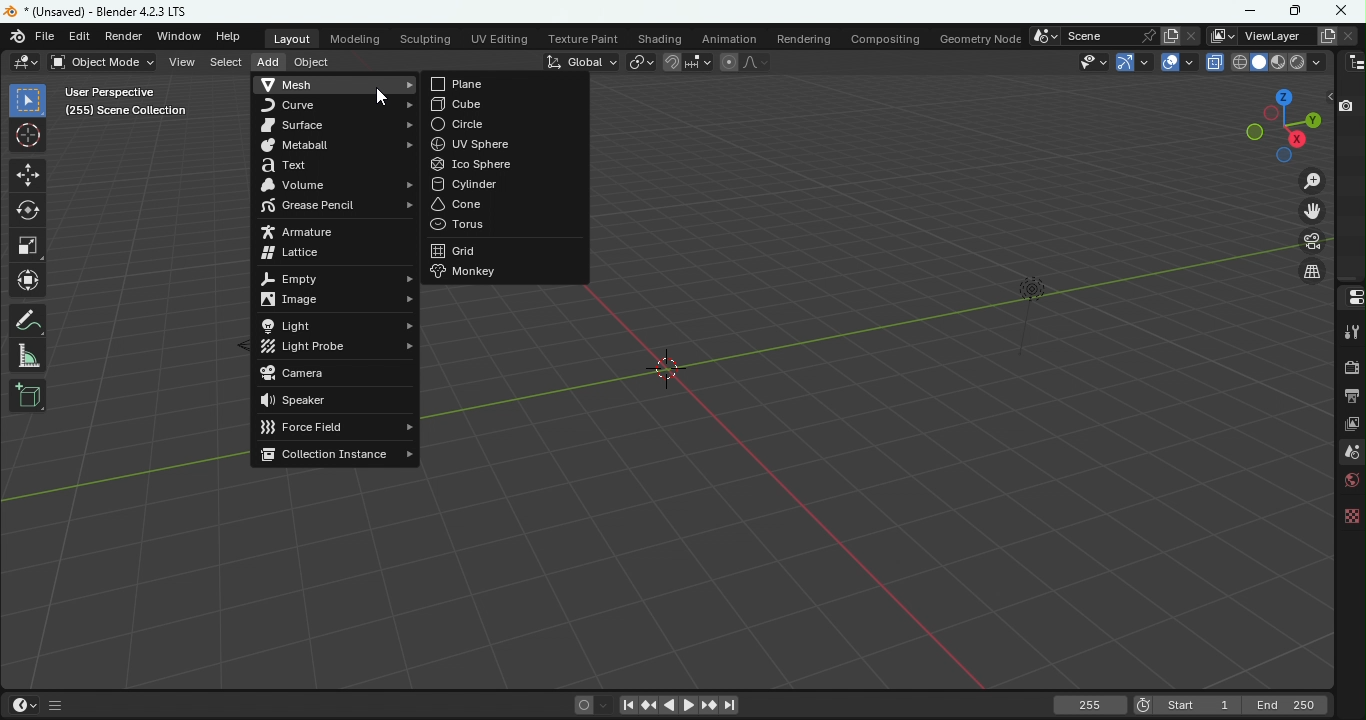 The width and height of the screenshot is (1366, 720). I want to click on Rotate the scene, so click(1273, 114).